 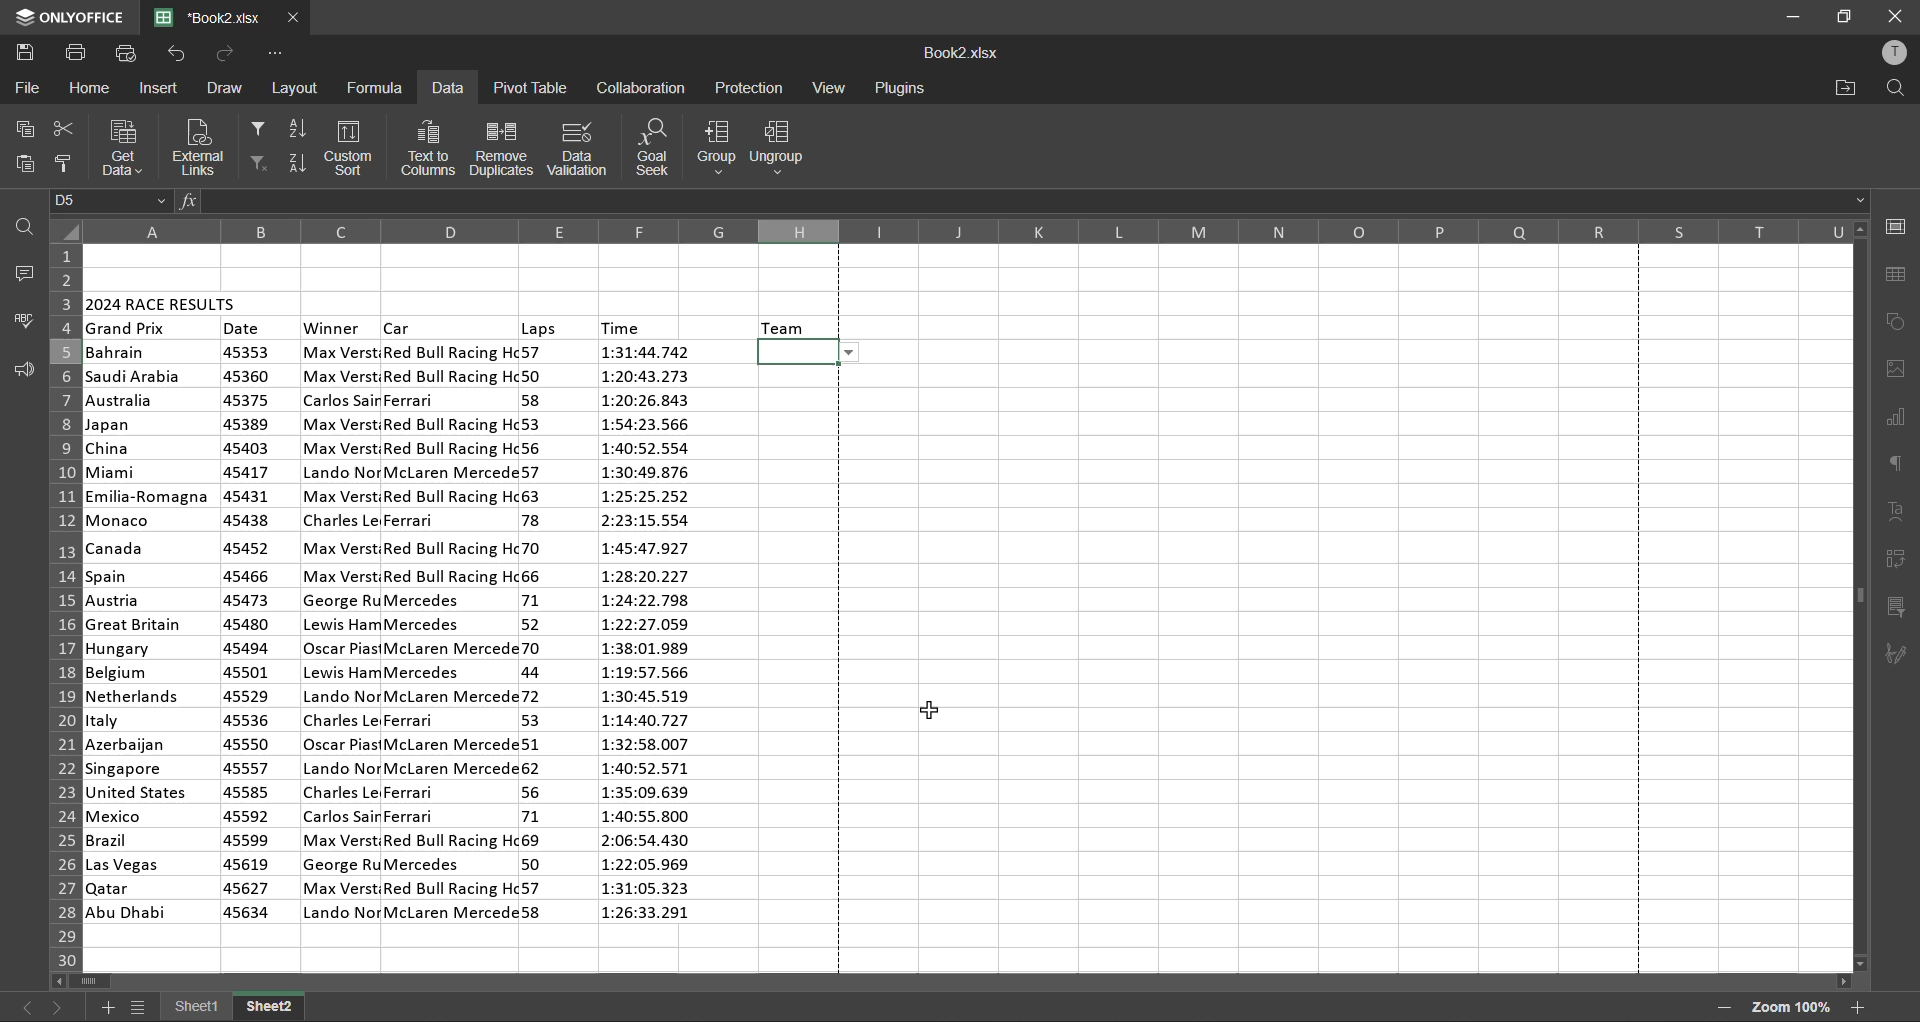 What do you see at coordinates (30, 53) in the screenshot?
I see `save` at bounding box center [30, 53].